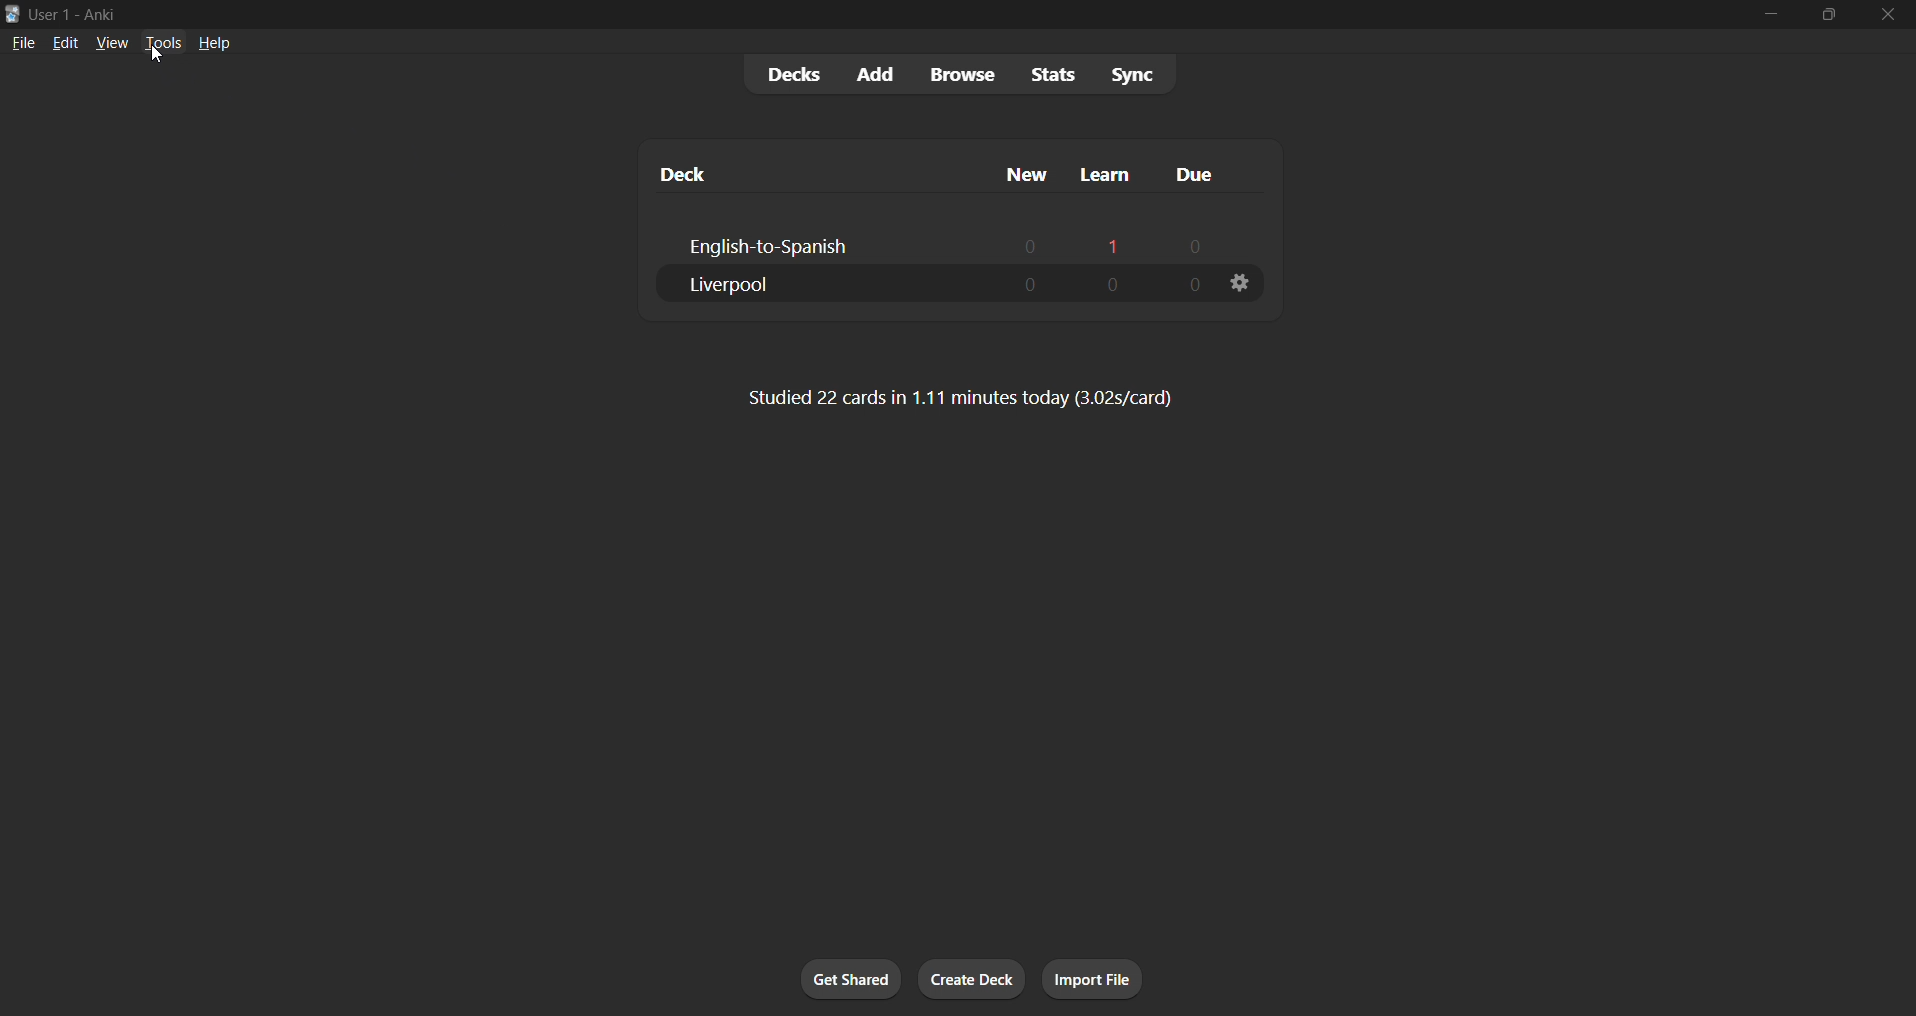 The image size is (1916, 1016). What do you see at coordinates (1187, 285) in the screenshot?
I see `0` at bounding box center [1187, 285].